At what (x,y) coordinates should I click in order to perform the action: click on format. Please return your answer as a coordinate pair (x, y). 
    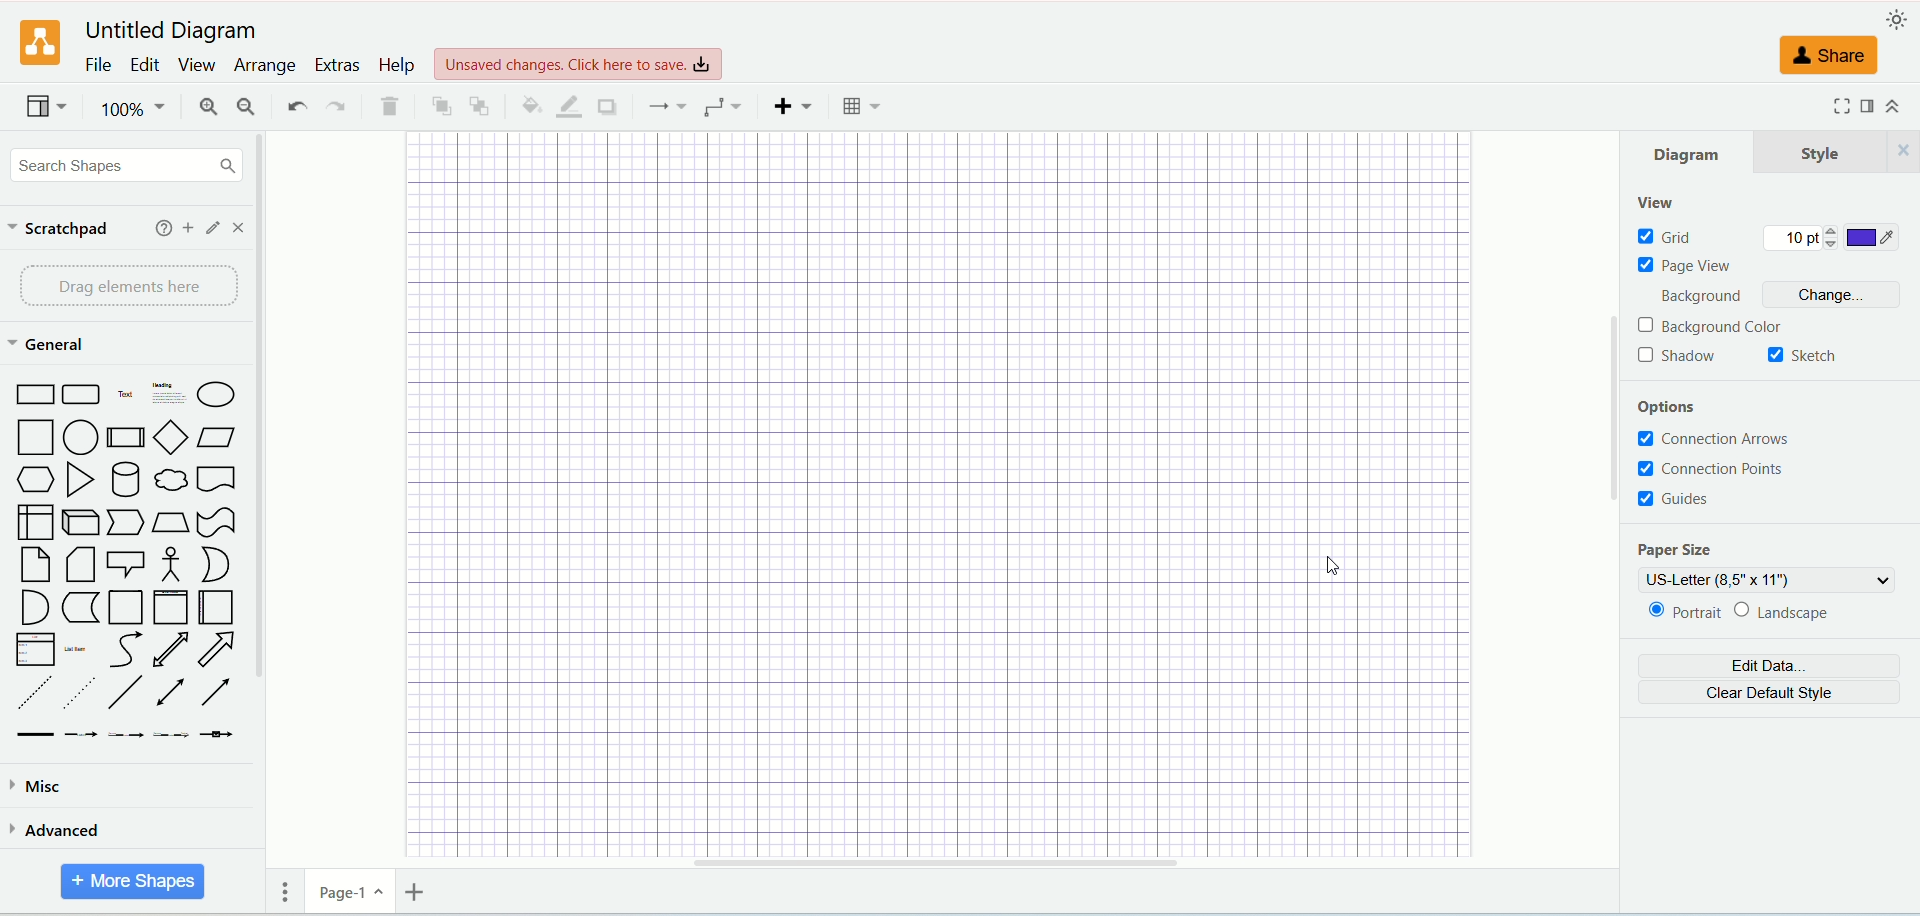
    Looking at the image, I should click on (1865, 105).